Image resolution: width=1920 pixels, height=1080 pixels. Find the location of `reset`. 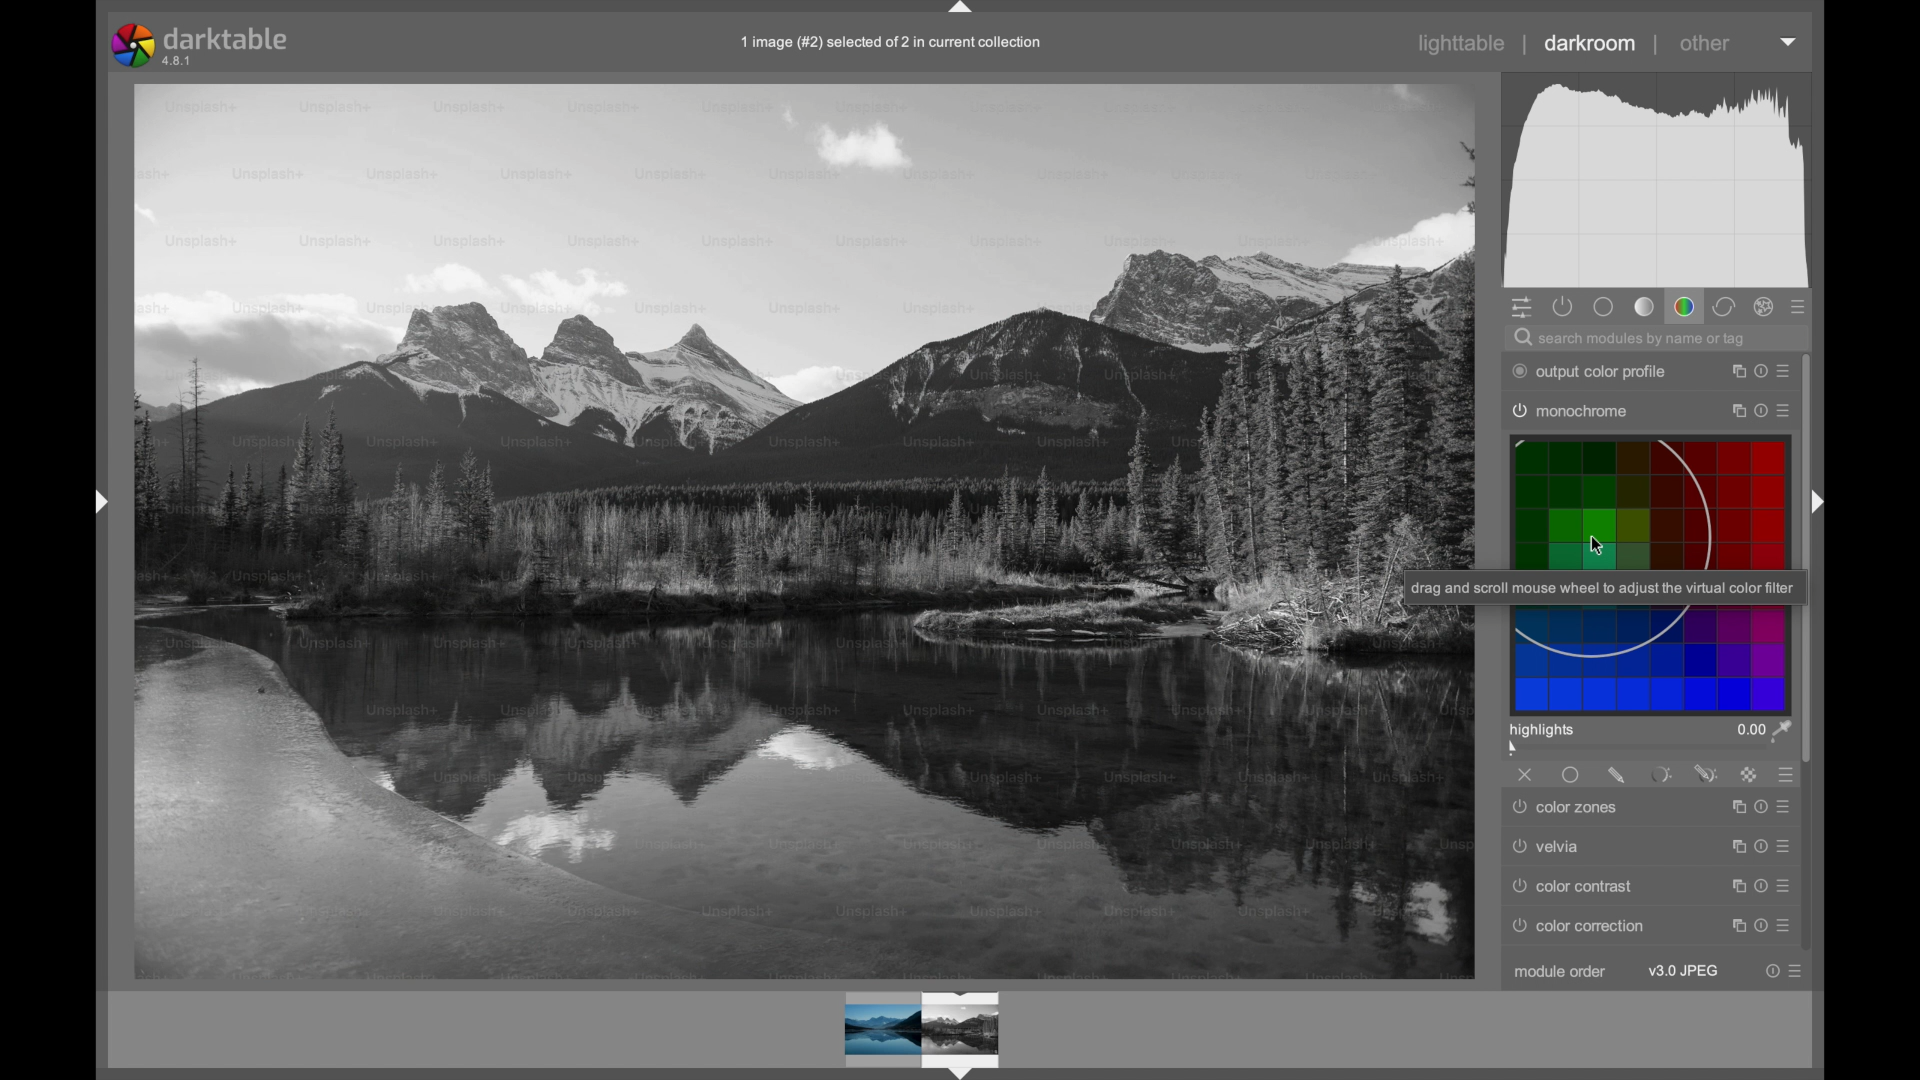

reset is located at coordinates (1762, 925).